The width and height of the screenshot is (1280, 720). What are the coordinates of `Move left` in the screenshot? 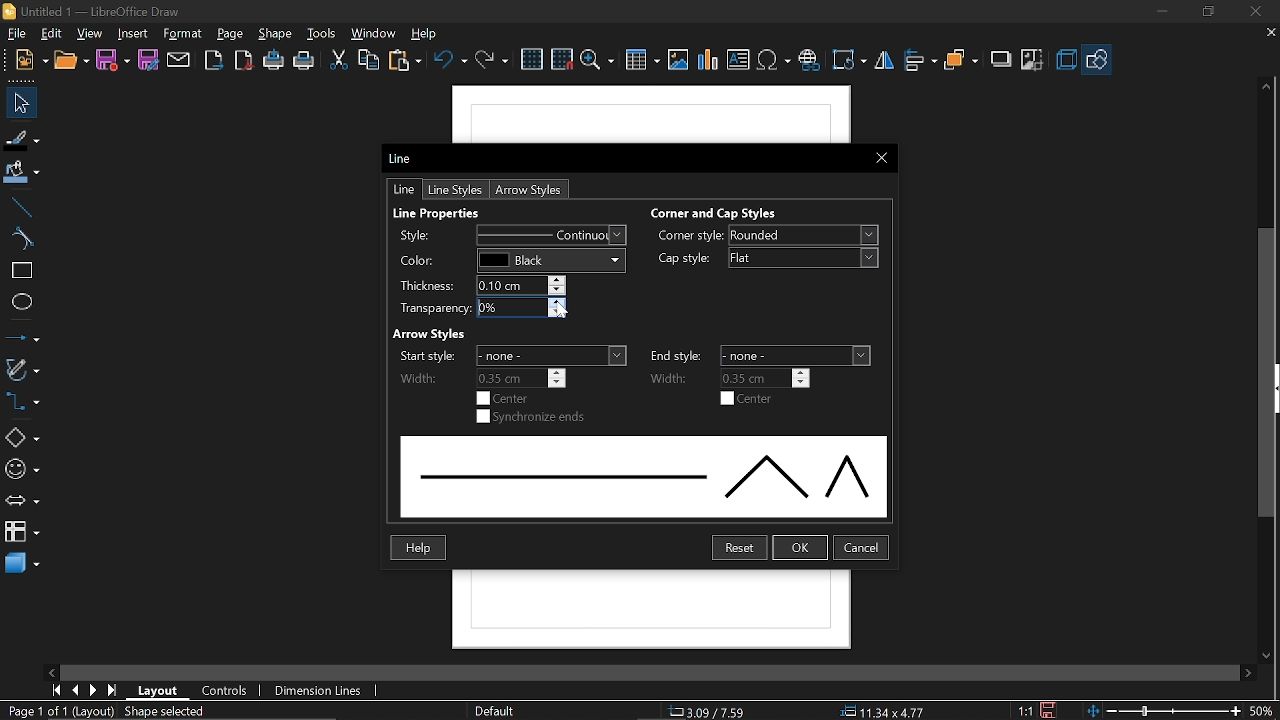 It's located at (54, 670).